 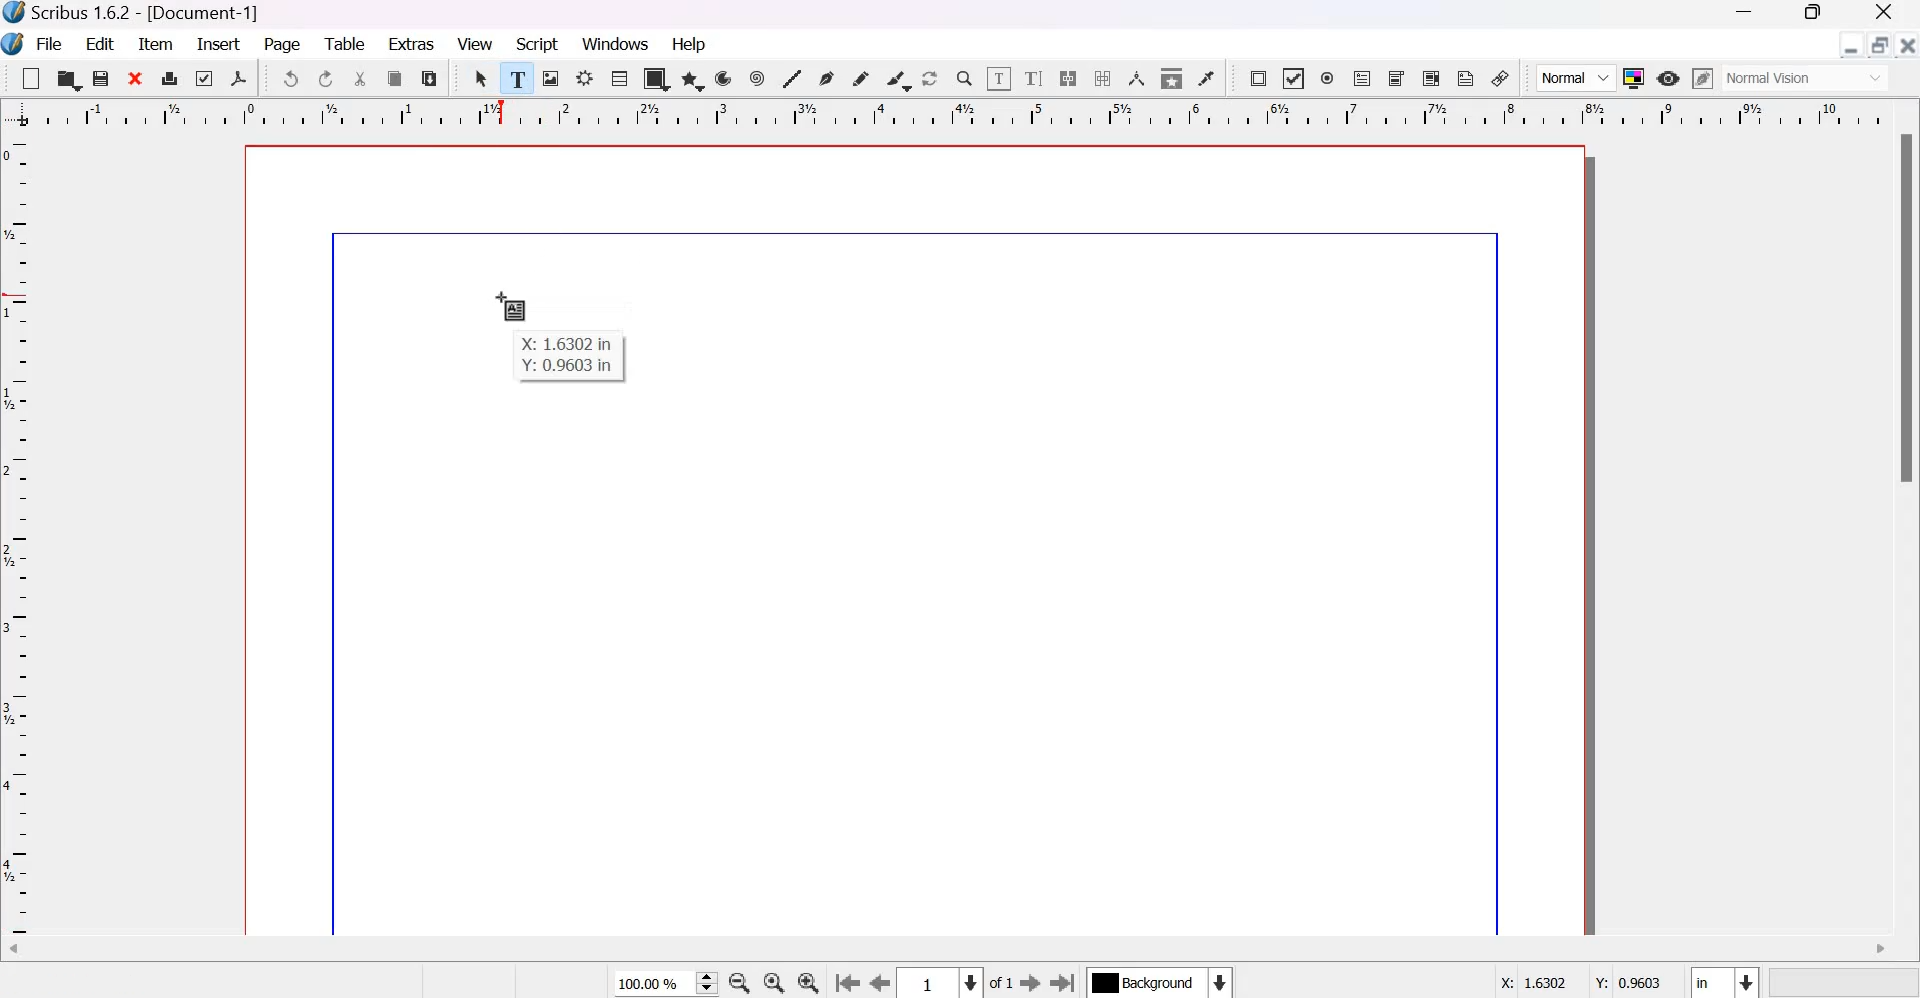 What do you see at coordinates (694, 80) in the screenshot?
I see `polygon` at bounding box center [694, 80].